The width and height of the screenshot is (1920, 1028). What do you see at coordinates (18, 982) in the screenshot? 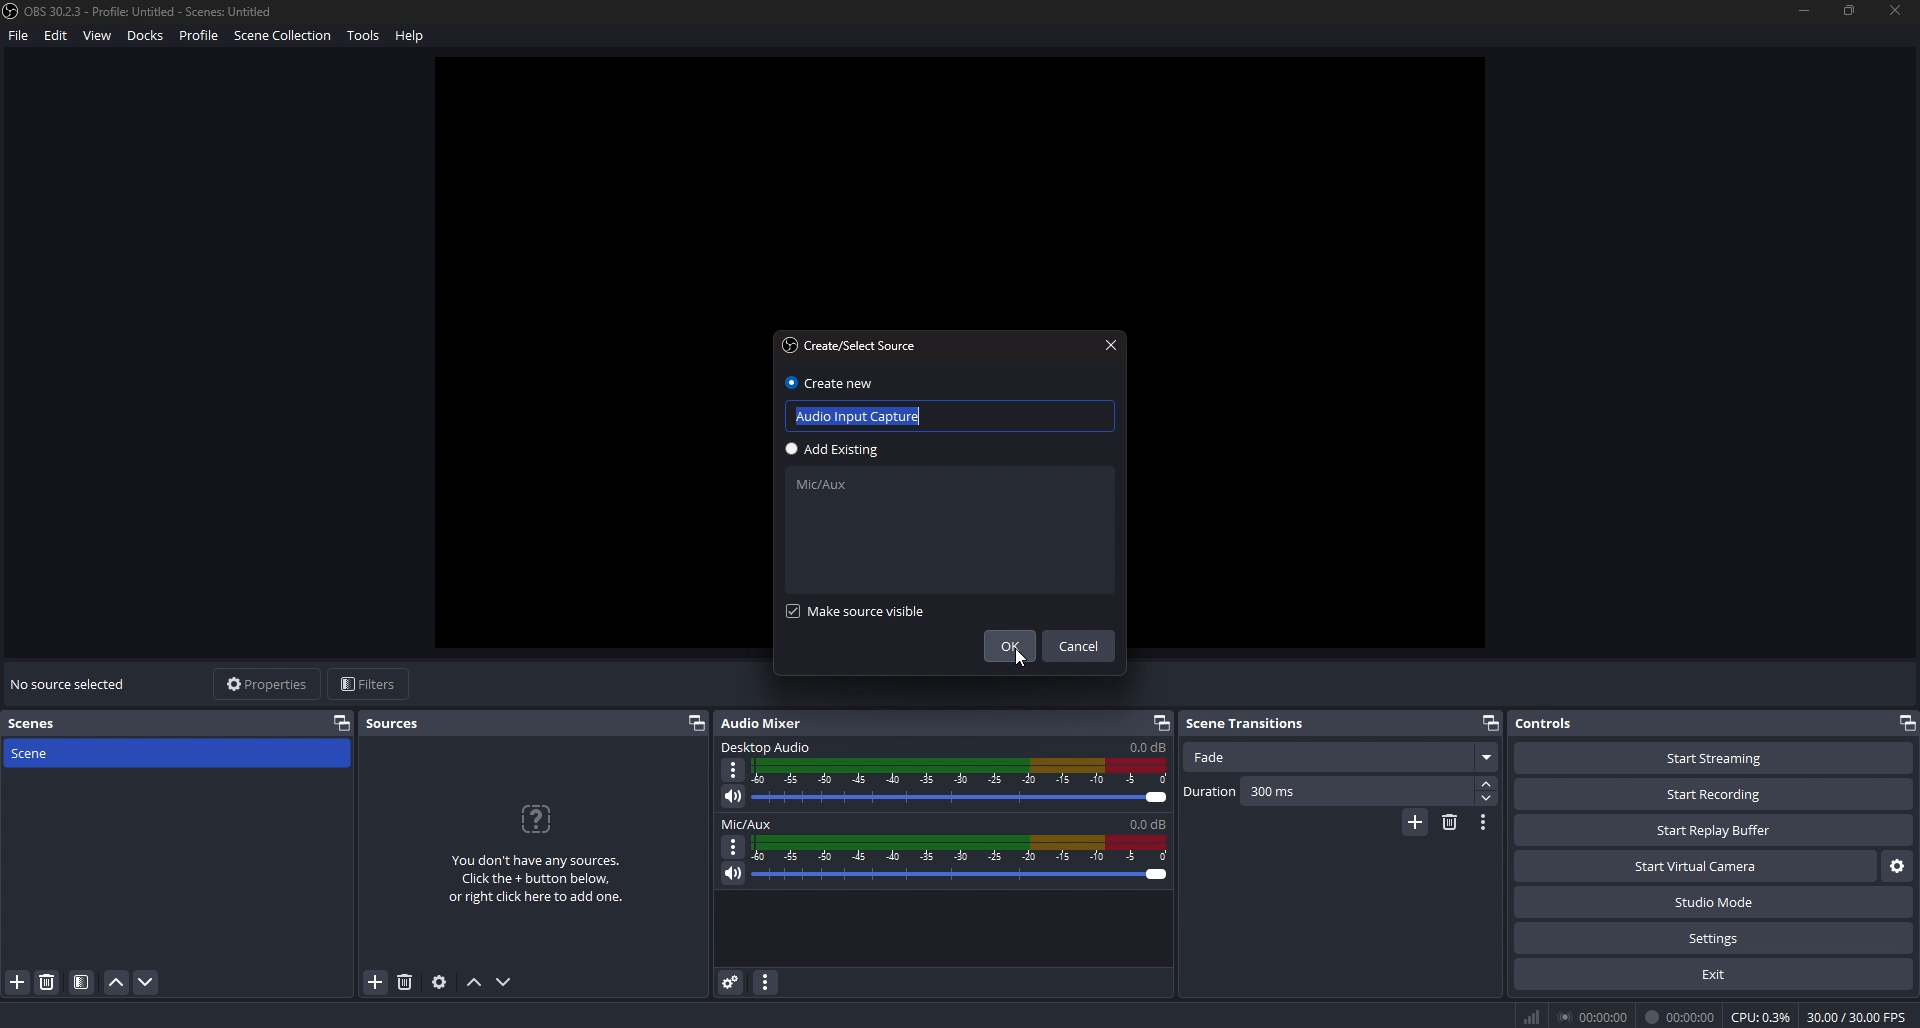
I see `add scene` at bounding box center [18, 982].